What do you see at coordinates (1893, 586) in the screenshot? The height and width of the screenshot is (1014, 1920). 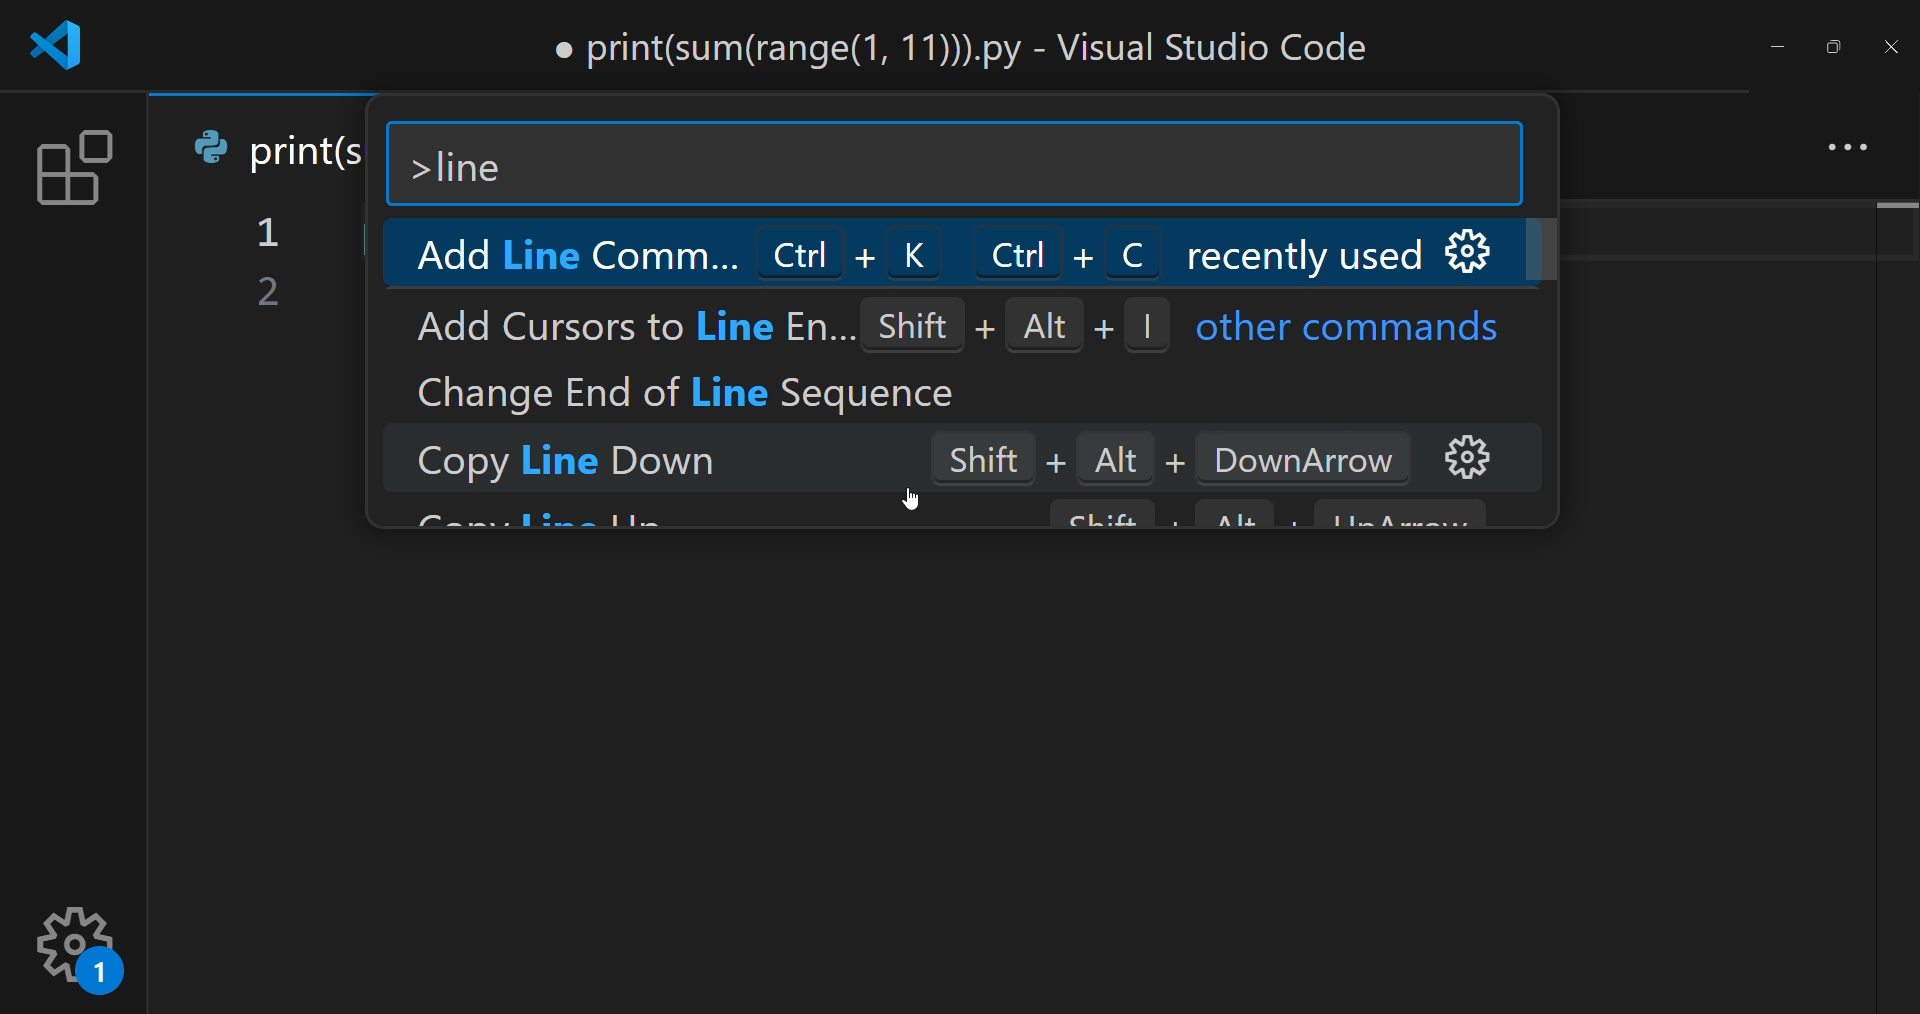 I see `scroll bar` at bounding box center [1893, 586].